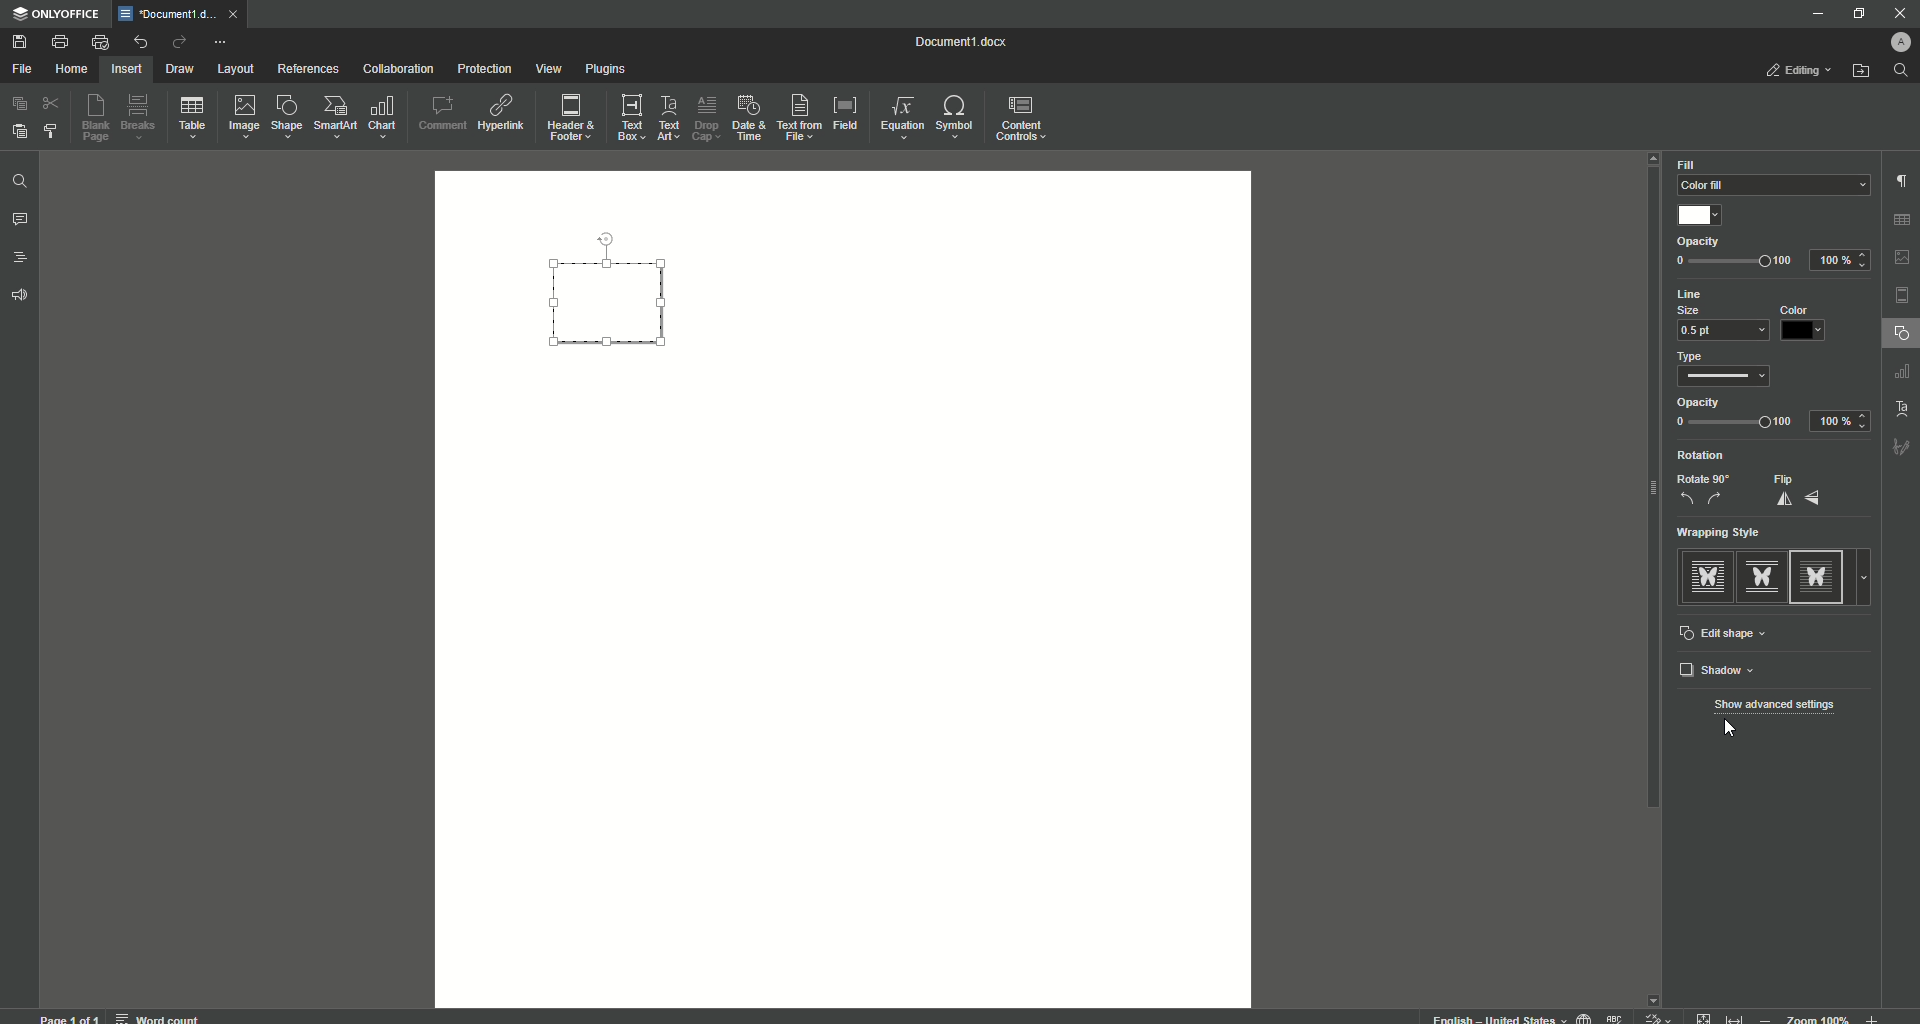  Describe the element at coordinates (1821, 576) in the screenshot. I see `style 3` at that location.